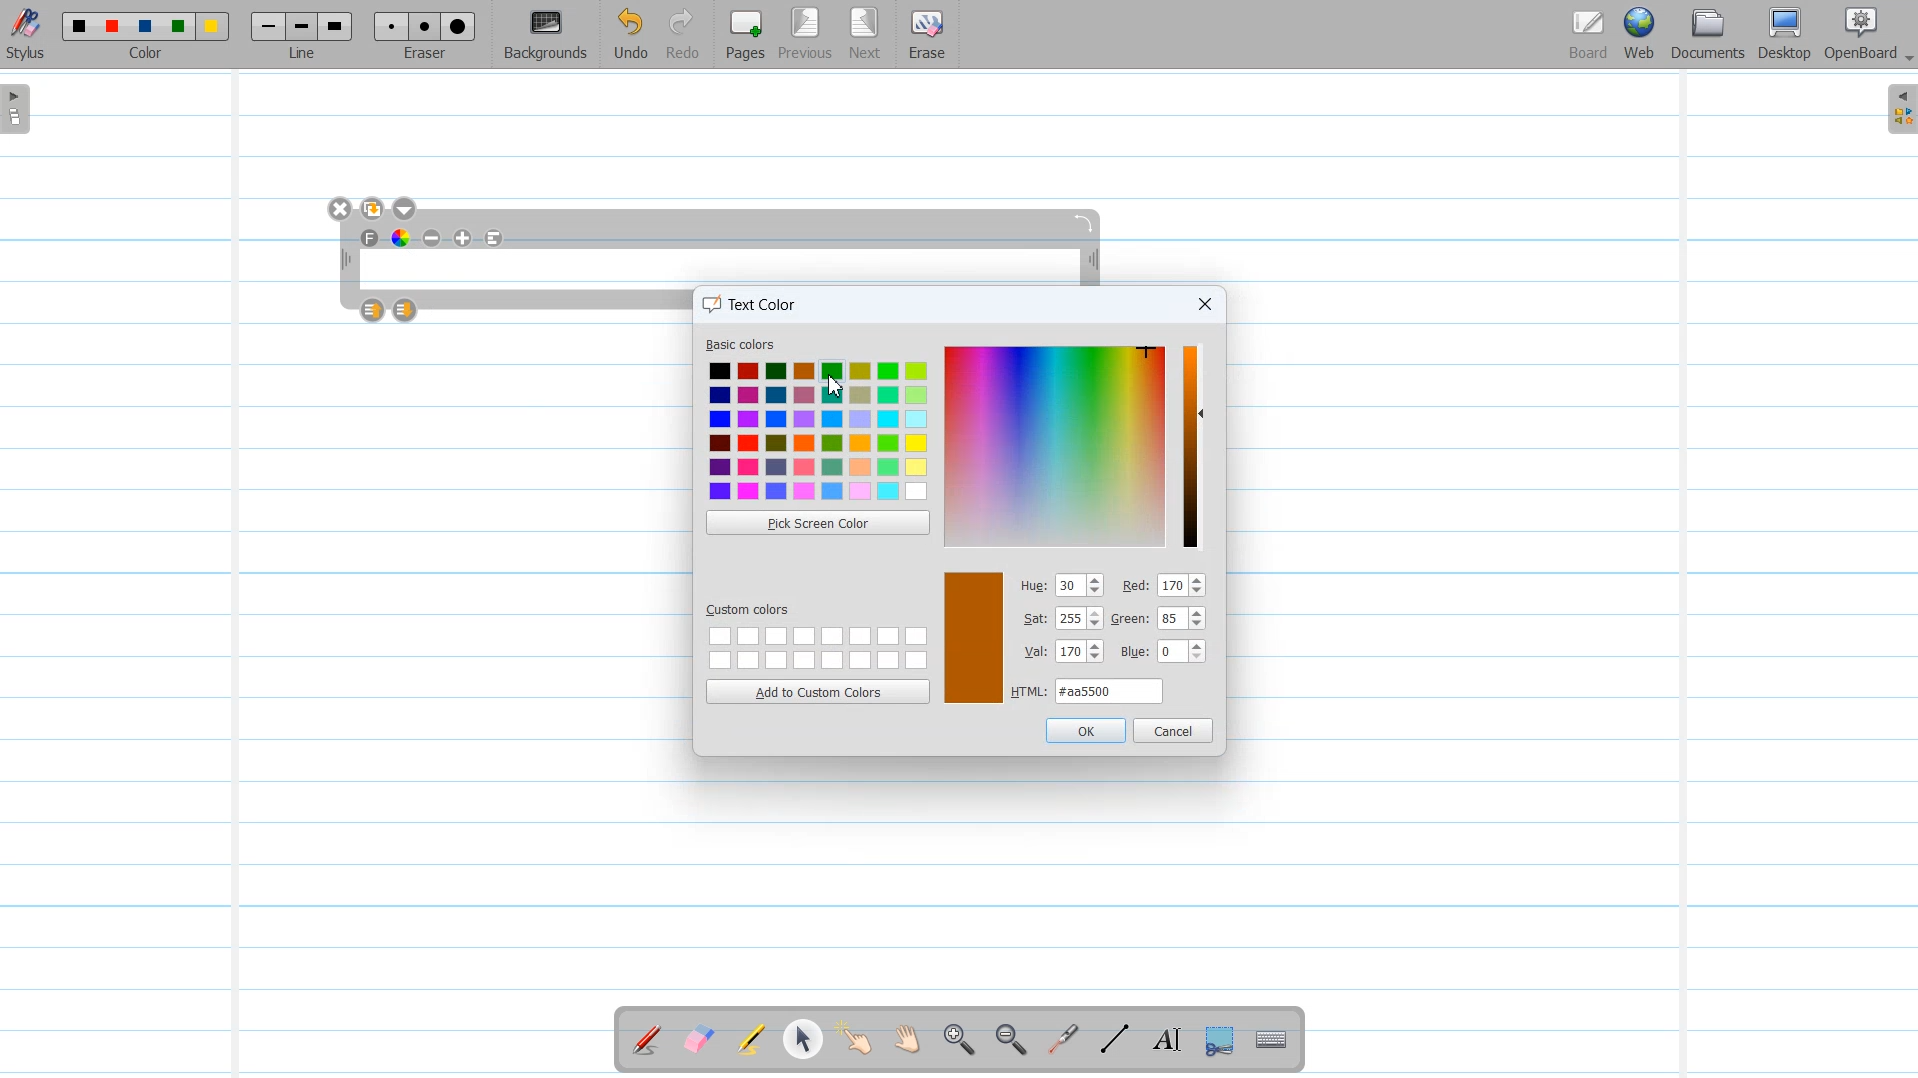 This screenshot has width=1918, height=1078. I want to click on Zoom Out, so click(1007, 1041).